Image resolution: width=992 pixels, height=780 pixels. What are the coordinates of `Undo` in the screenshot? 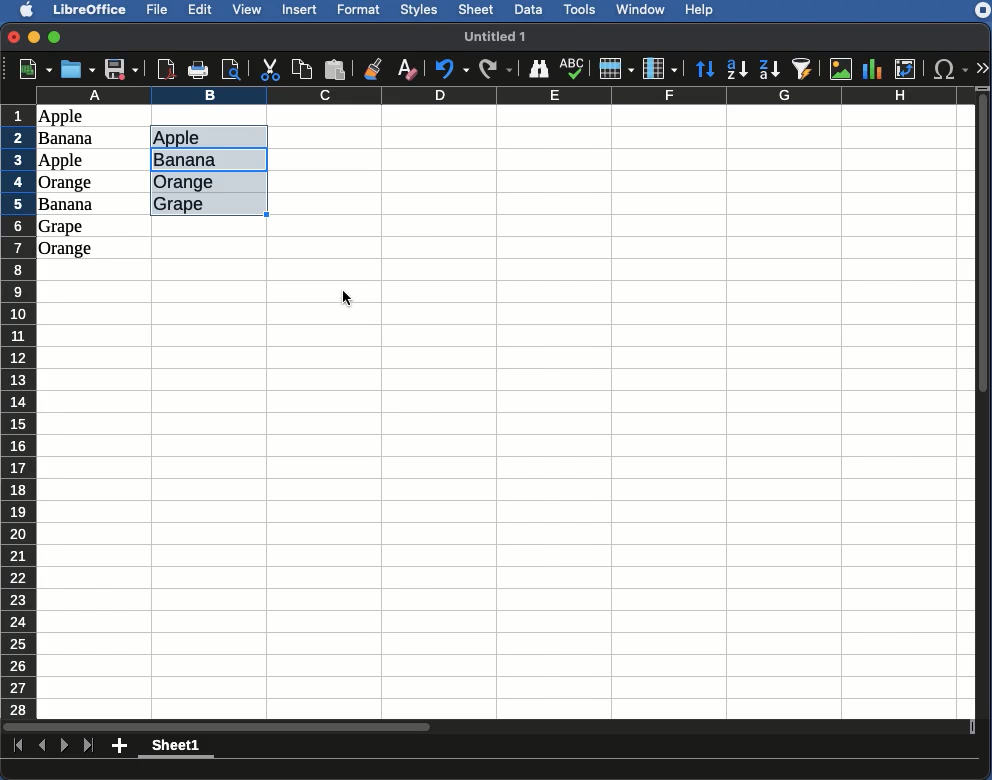 It's located at (451, 69).